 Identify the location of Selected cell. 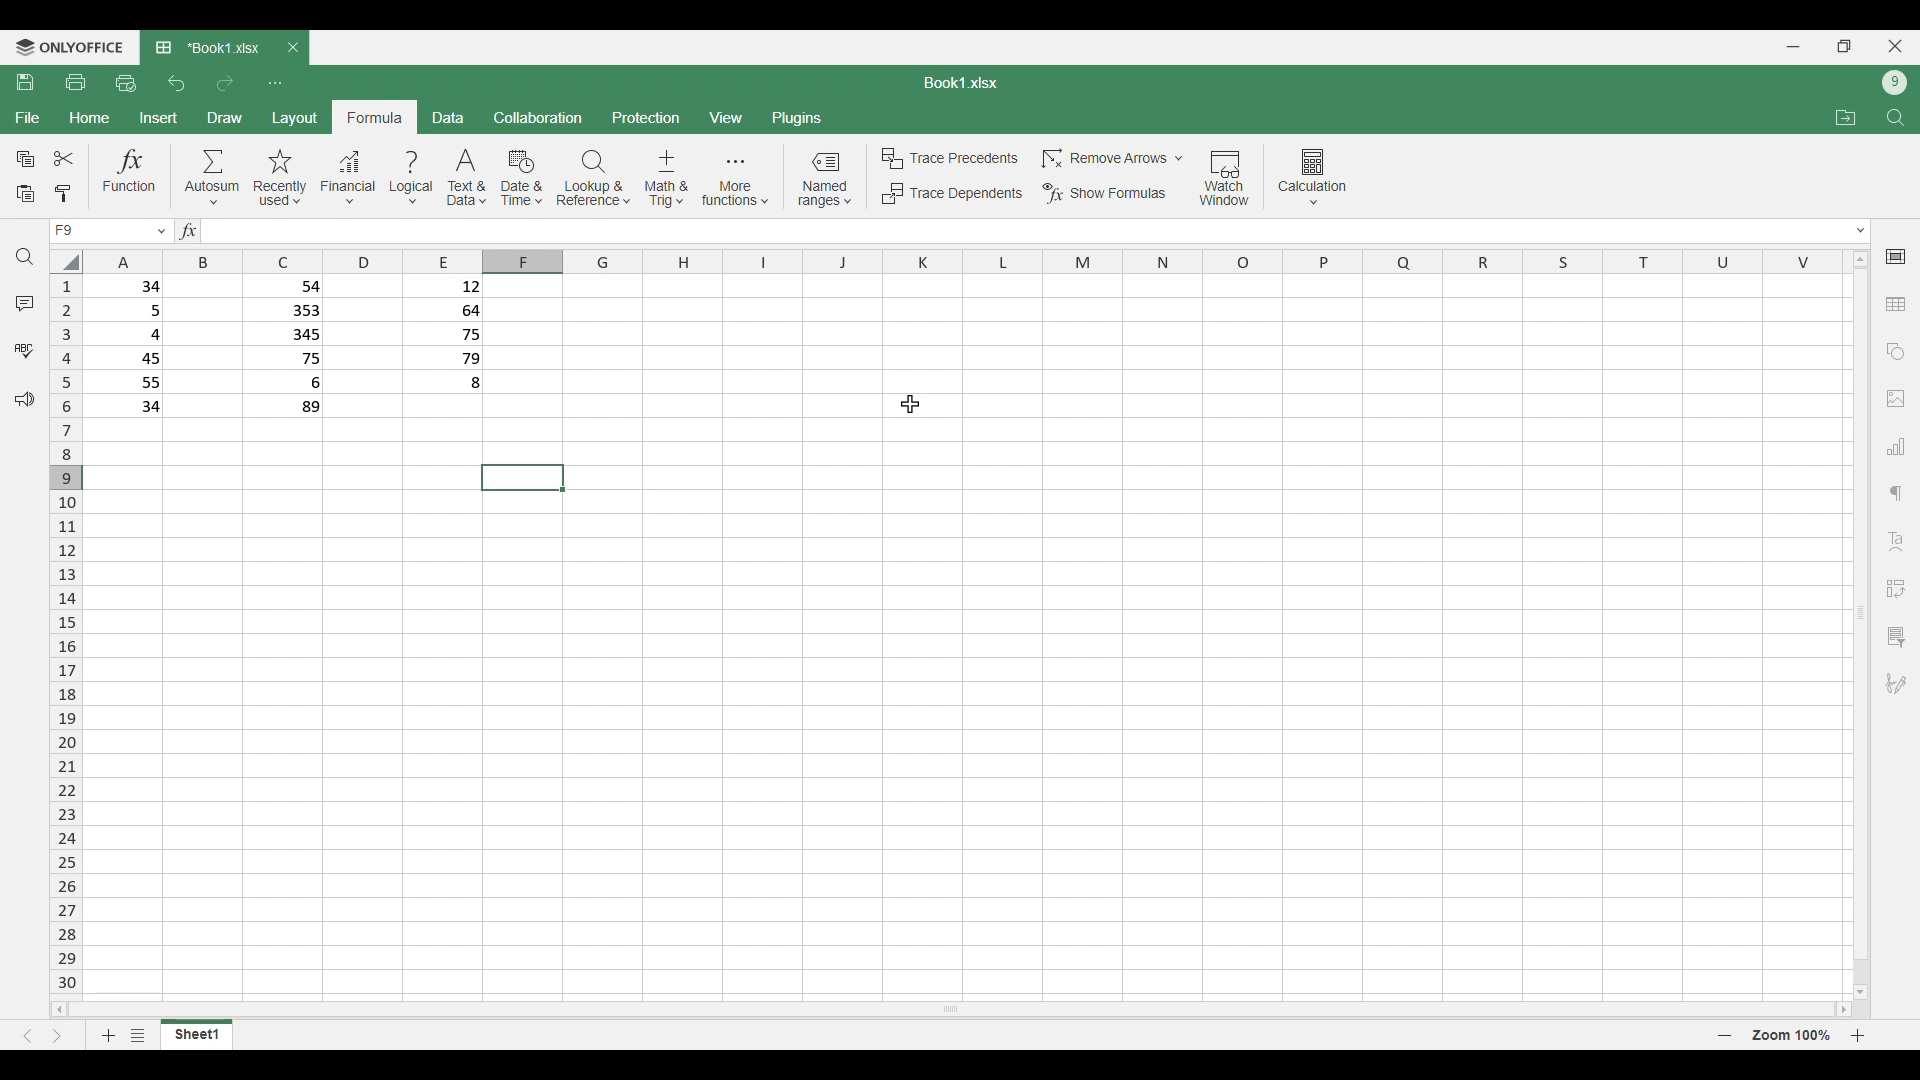
(521, 478).